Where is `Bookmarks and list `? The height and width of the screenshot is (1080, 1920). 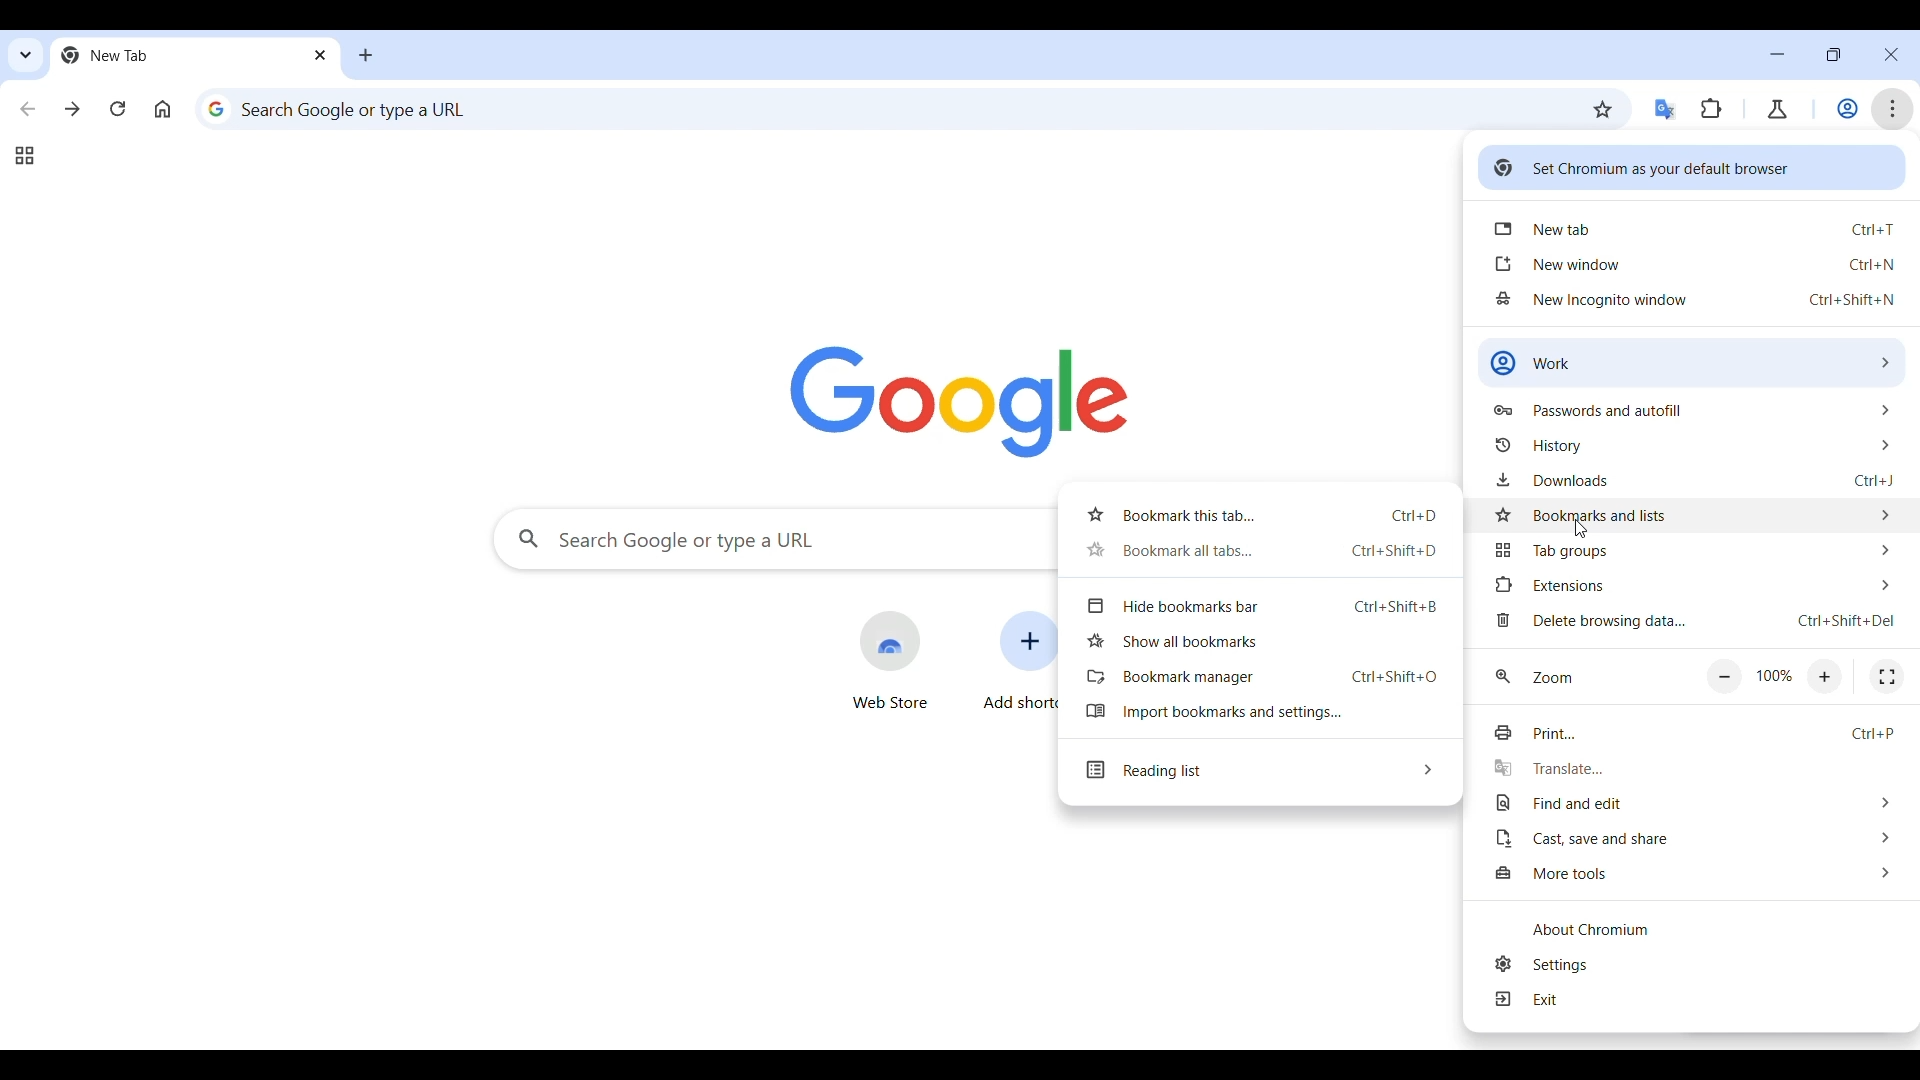 Bookmarks and list  is located at coordinates (1694, 513).